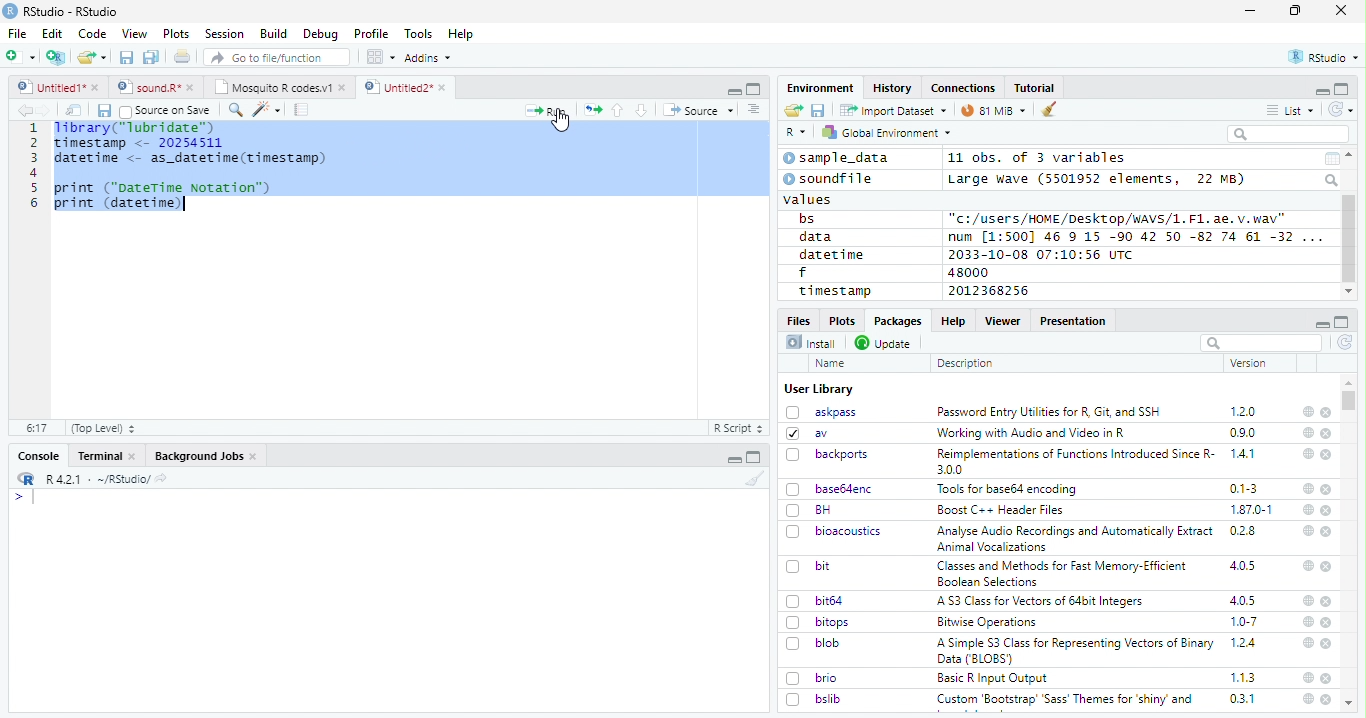 This screenshot has width=1366, height=718. Describe the element at coordinates (1327, 566) in the screenshot. I see `close` at that location.